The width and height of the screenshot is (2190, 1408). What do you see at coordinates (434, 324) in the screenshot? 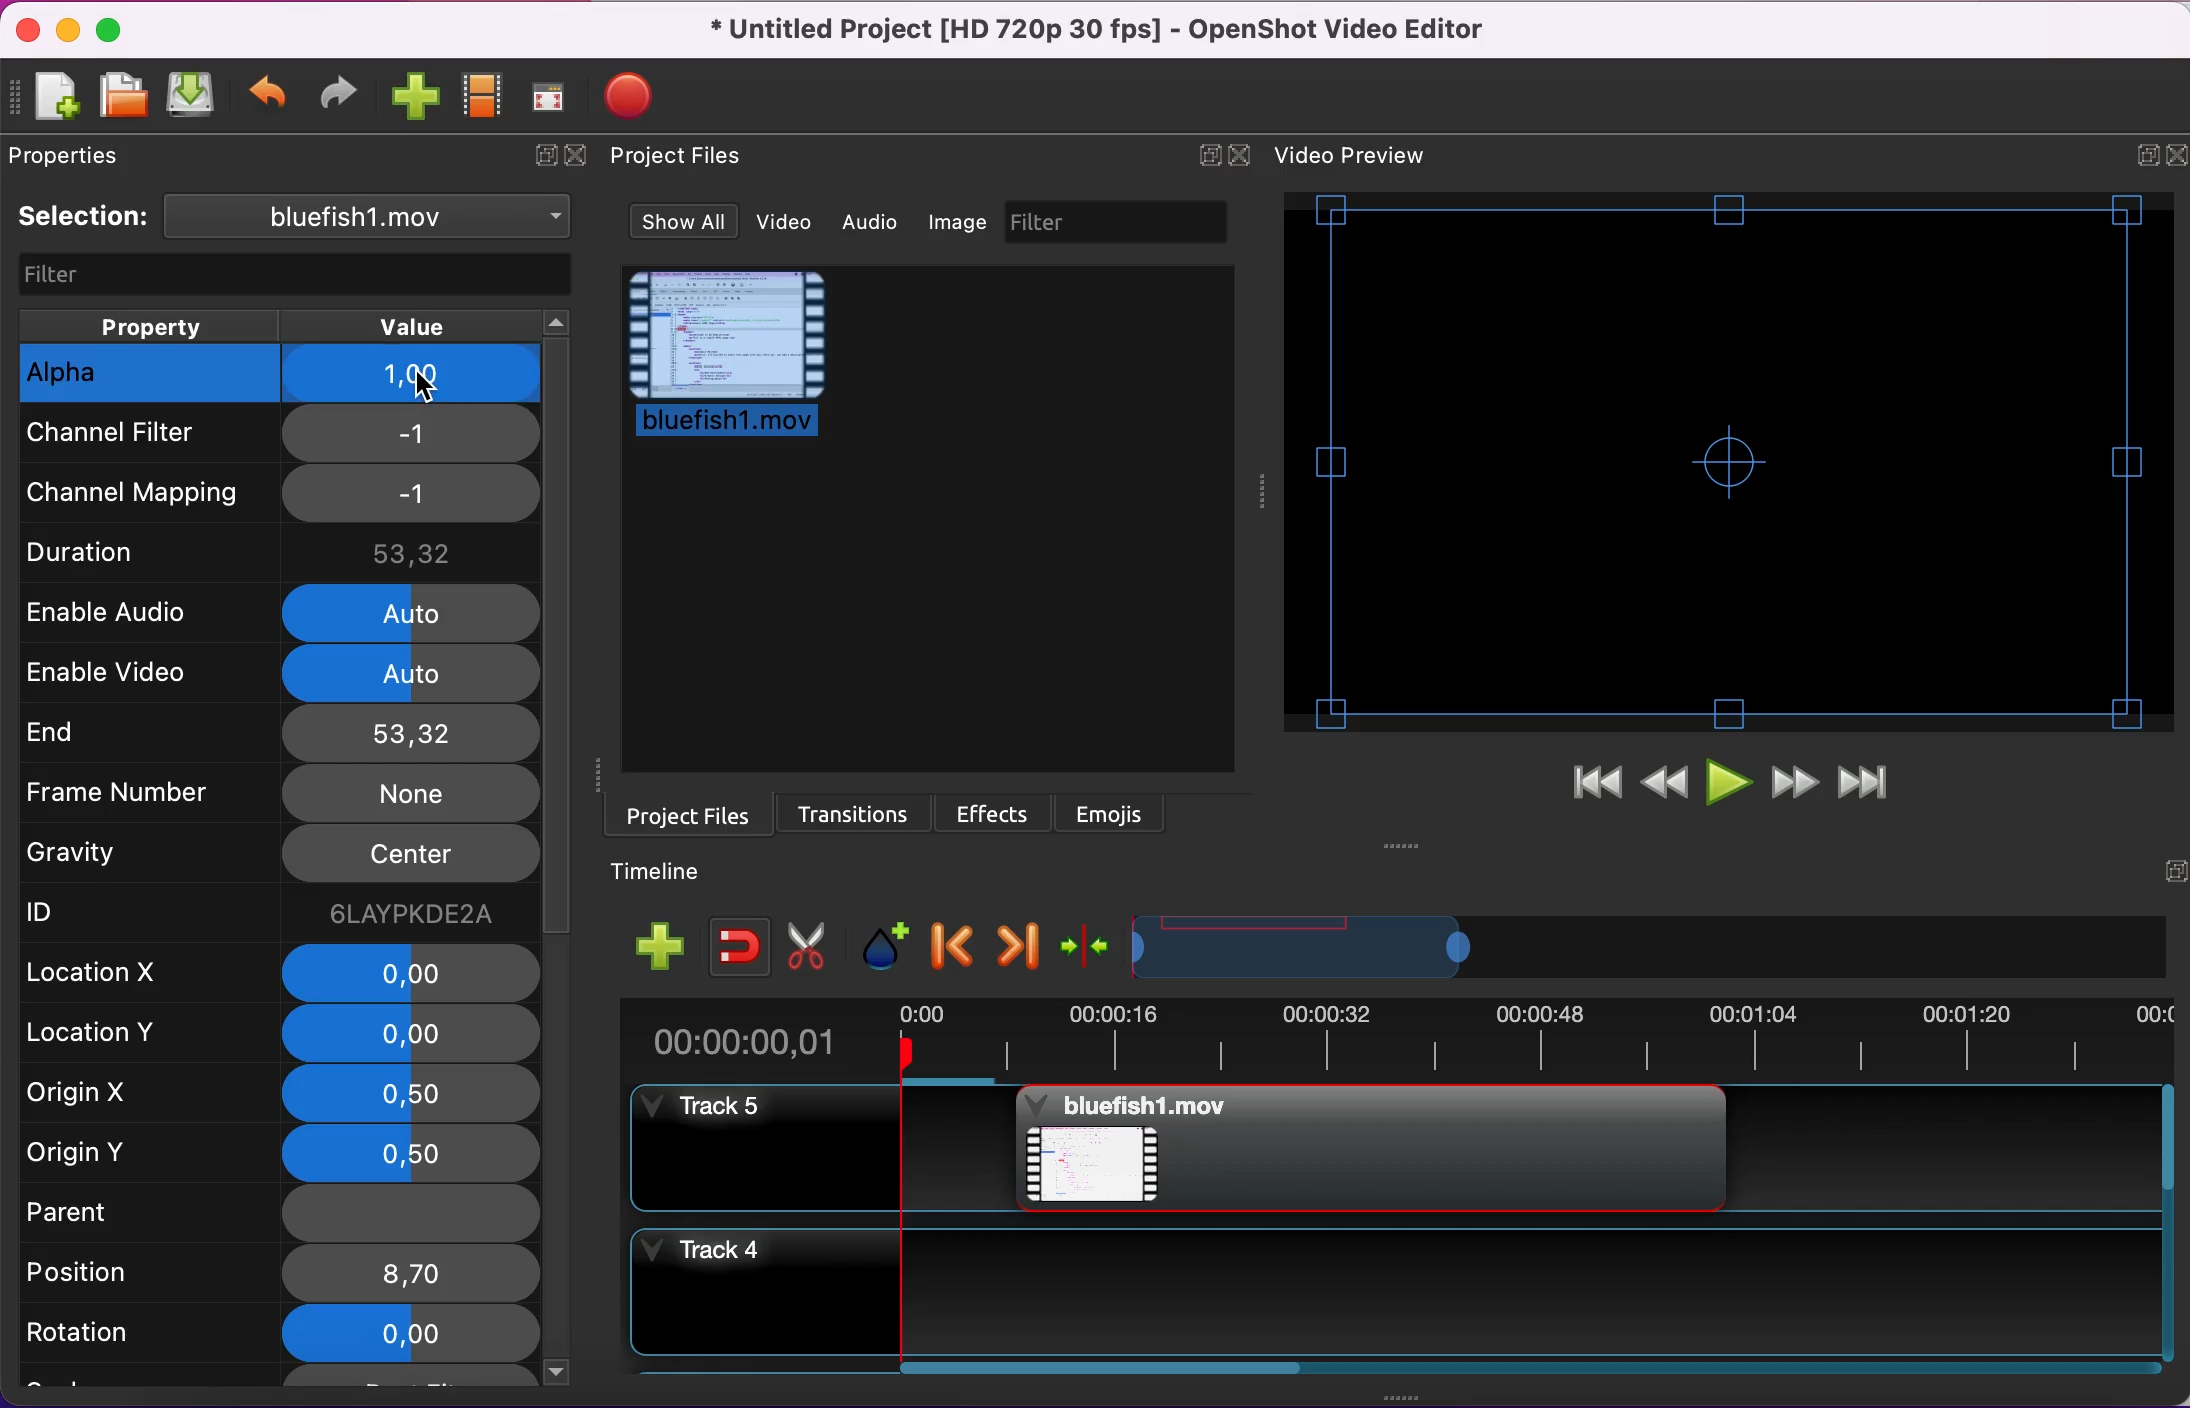
I see `value` at bounding box center [434, 324].